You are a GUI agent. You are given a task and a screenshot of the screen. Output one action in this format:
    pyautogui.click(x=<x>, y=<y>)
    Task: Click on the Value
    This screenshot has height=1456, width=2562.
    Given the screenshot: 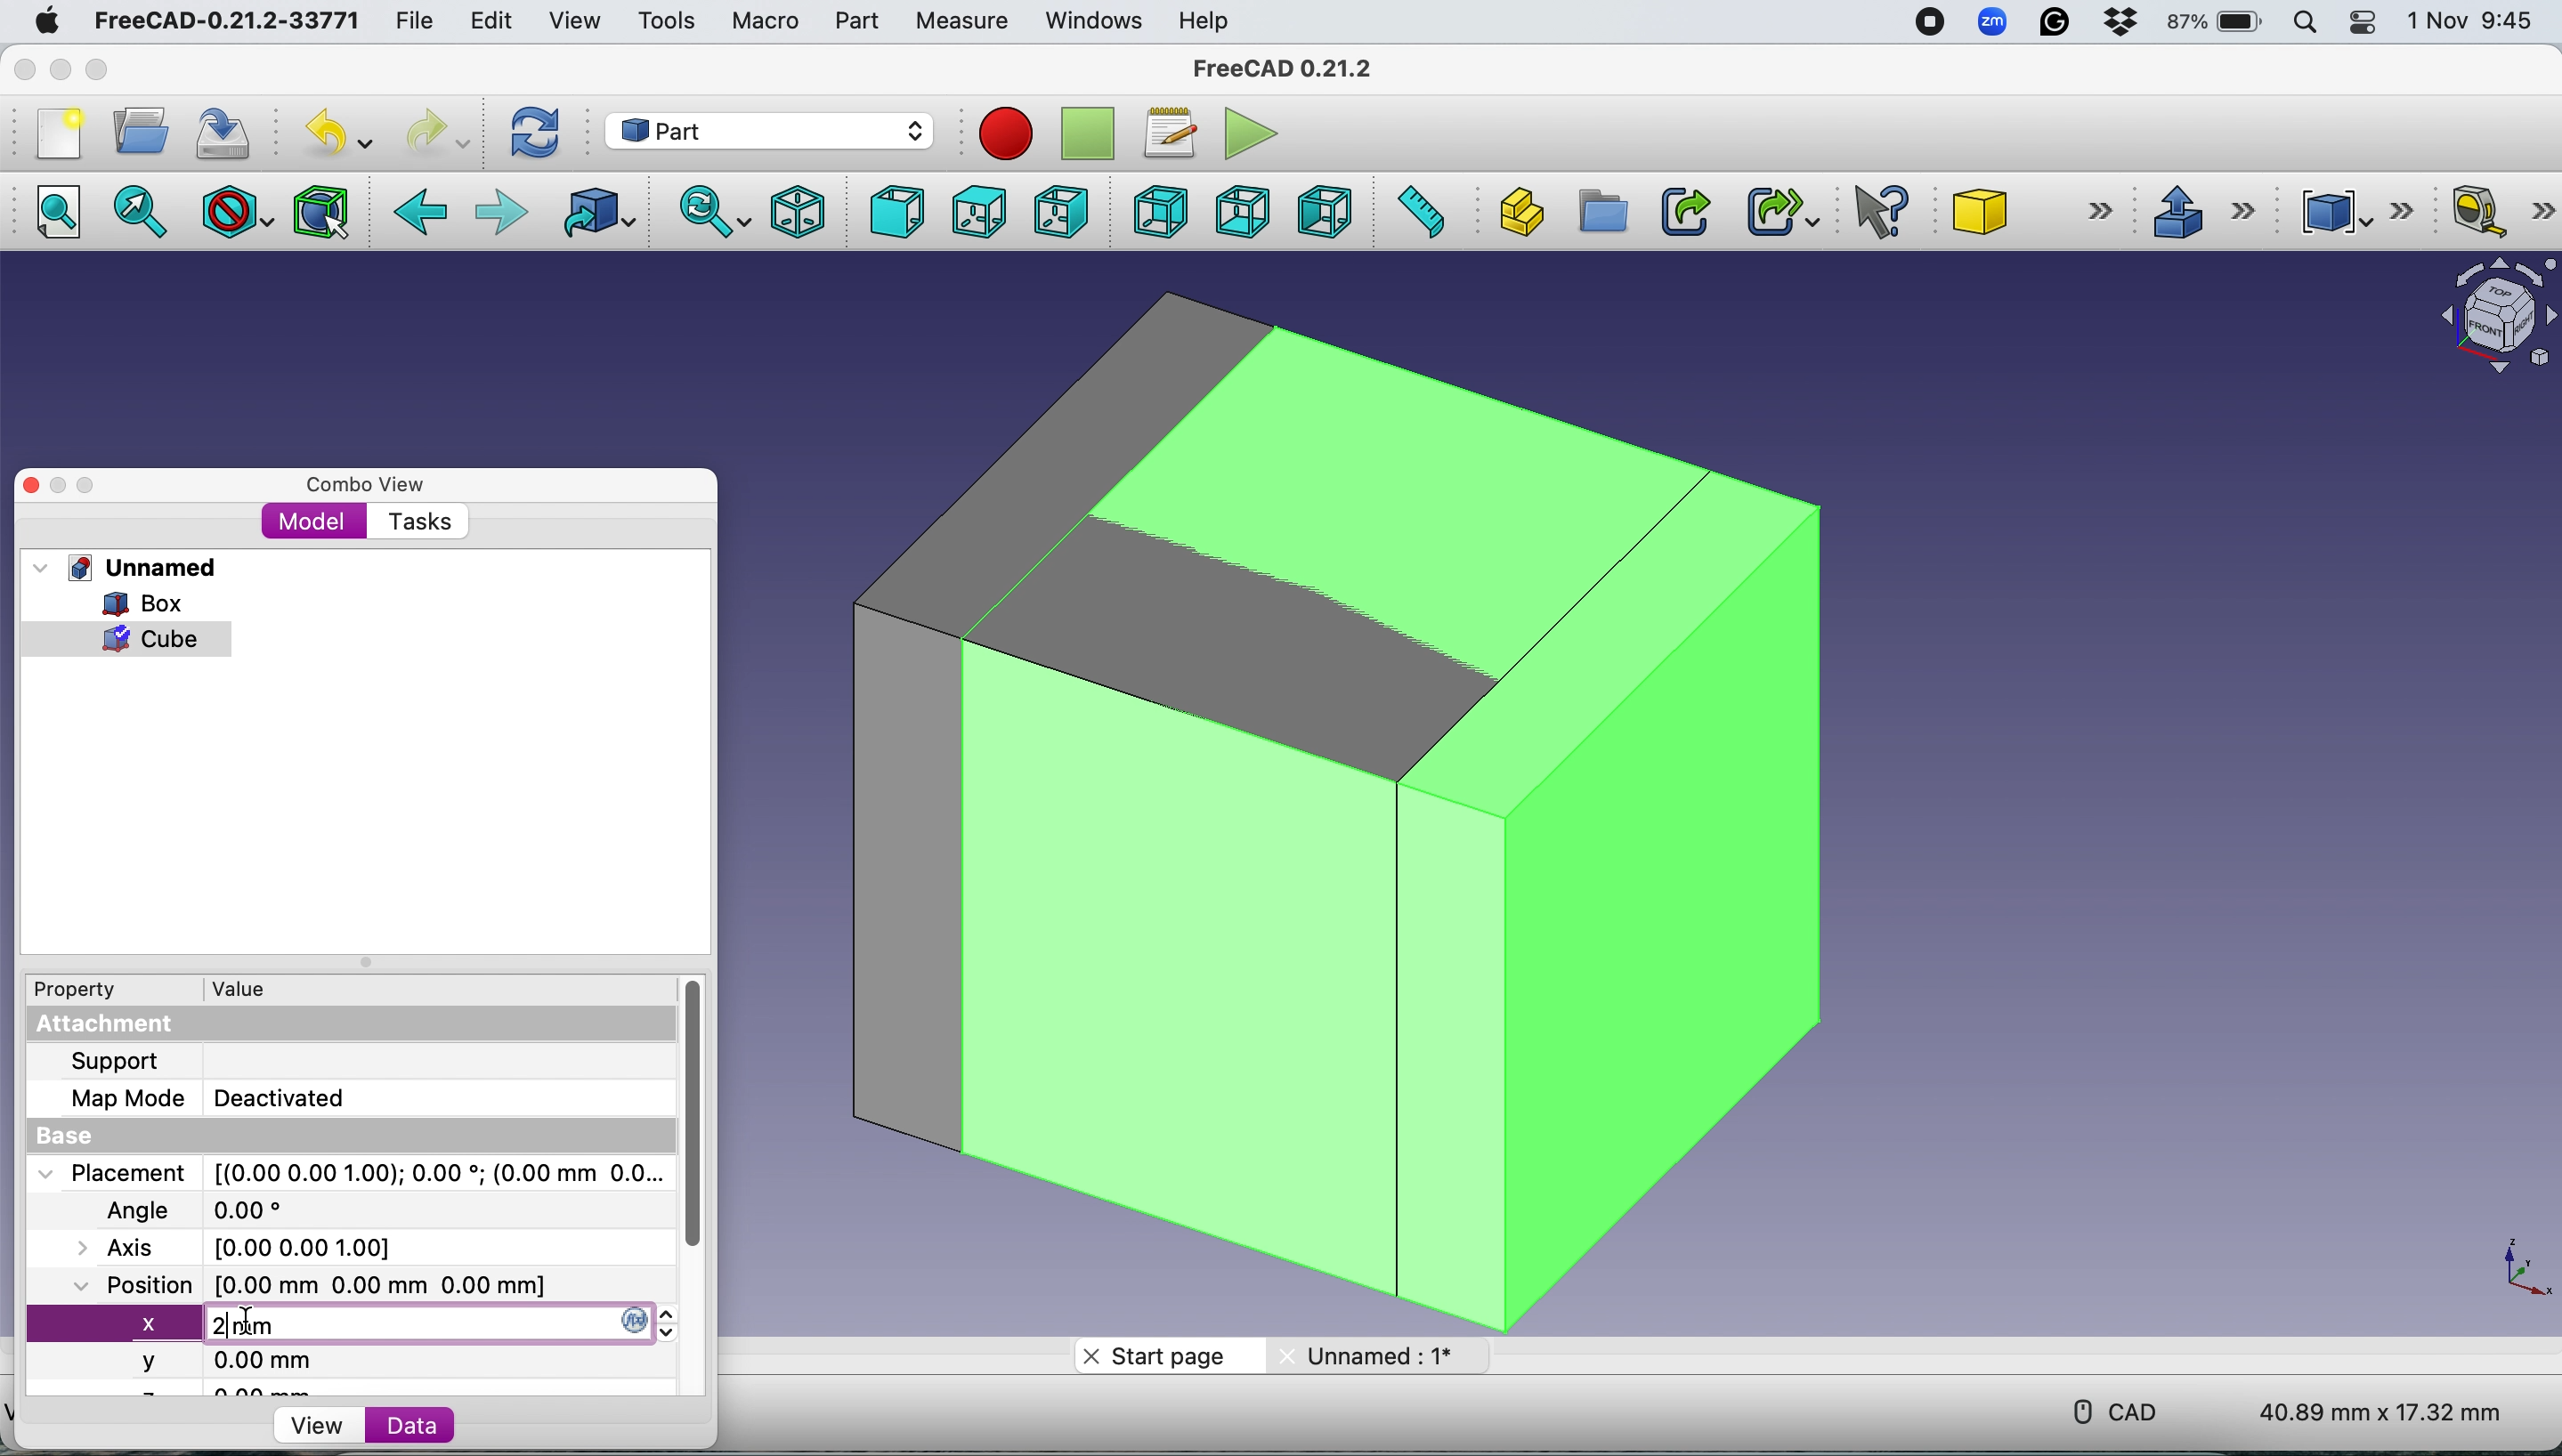 What is the action you would take?
    pyautogui.click(x=246, y=987)
    